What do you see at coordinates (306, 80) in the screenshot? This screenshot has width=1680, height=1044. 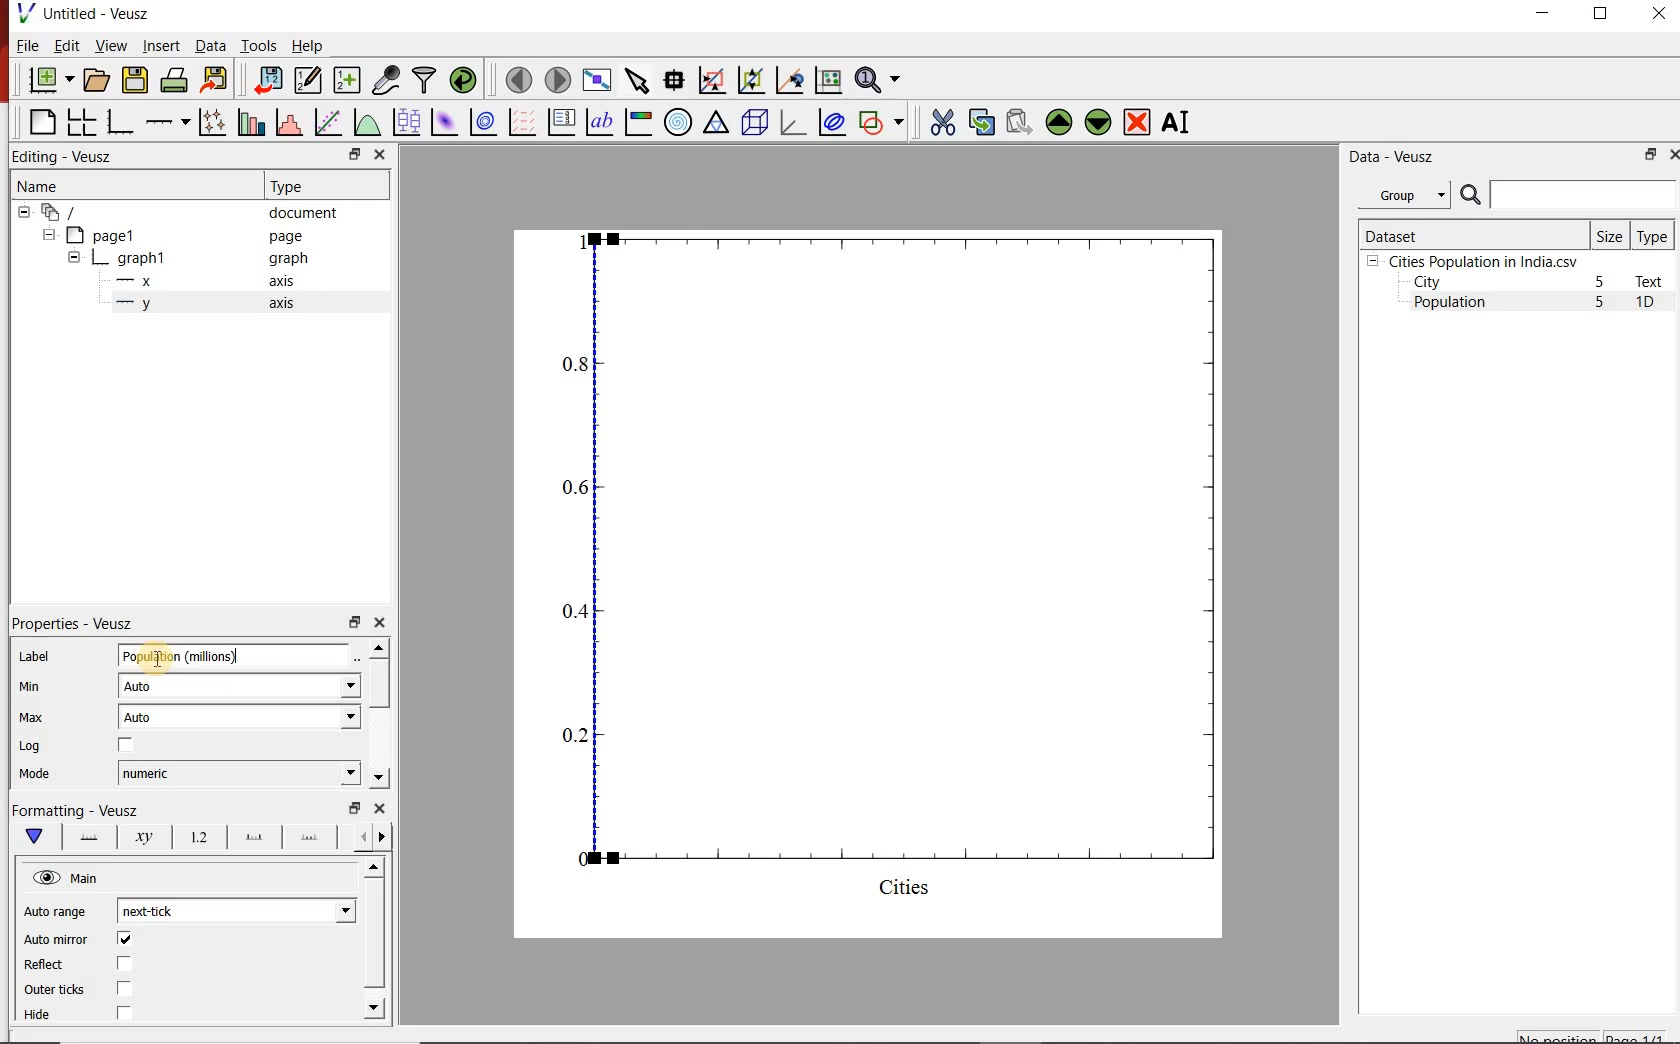 I see `edit and enter new datasets` at bounding box center [306, 80].